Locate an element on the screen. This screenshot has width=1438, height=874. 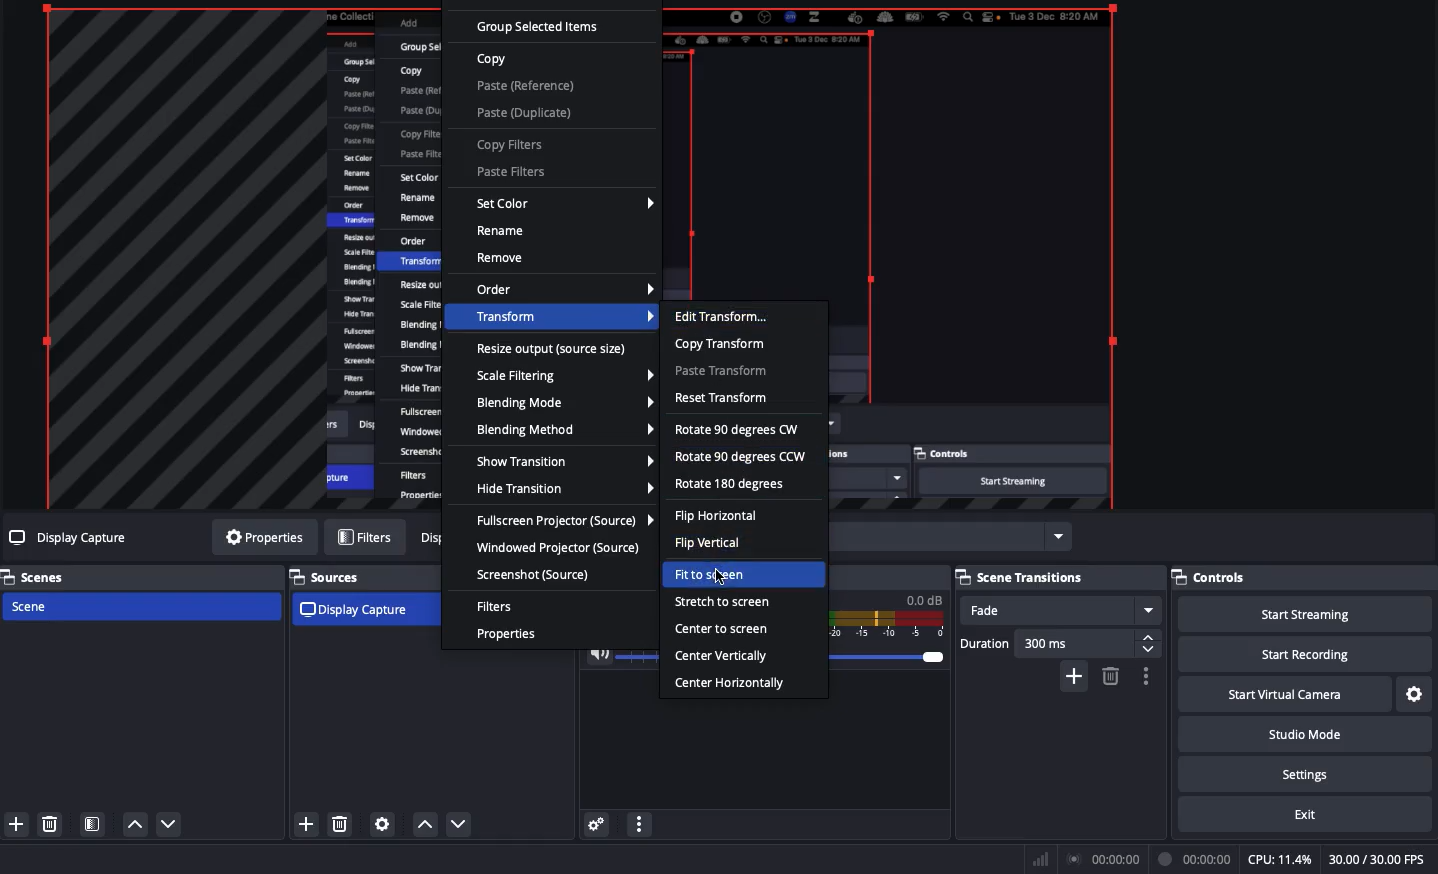
Settings is located at coordinates (1312, 776).